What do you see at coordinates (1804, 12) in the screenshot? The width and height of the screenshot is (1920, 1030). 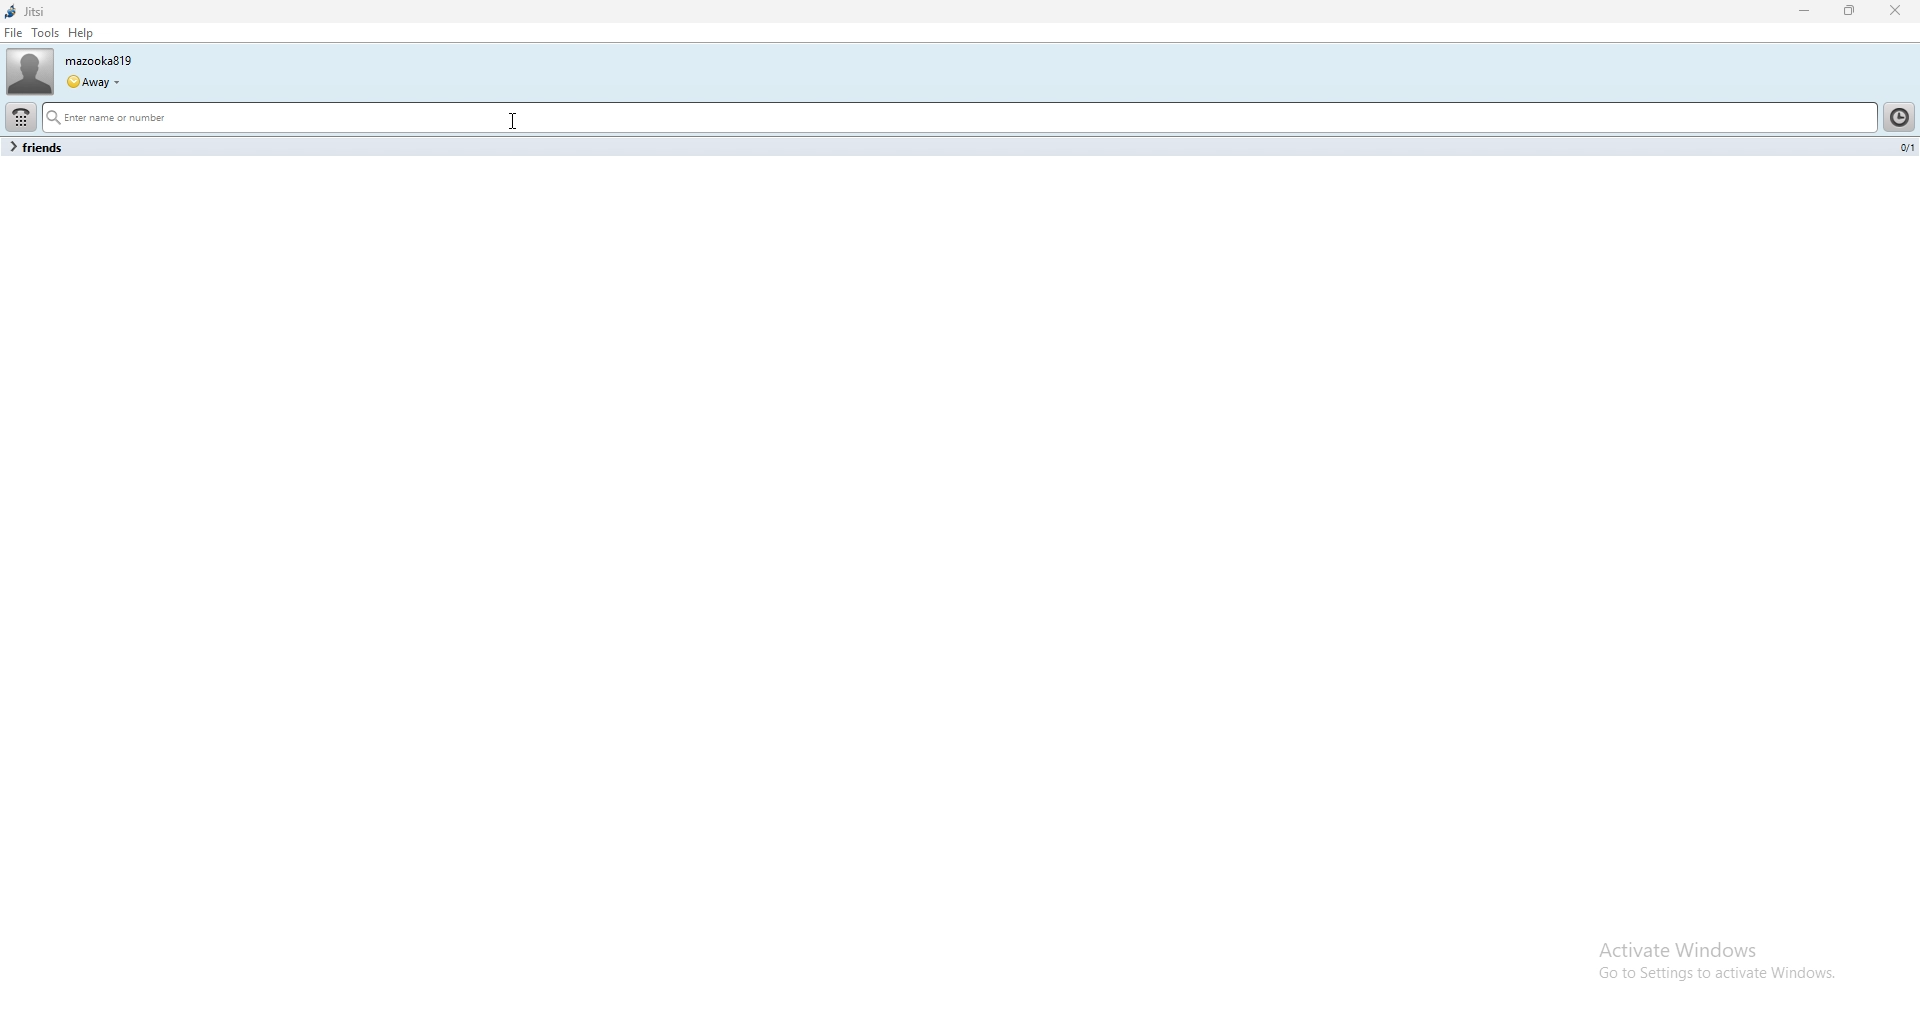 I see `minimize` at bounding box center [1804, 12].